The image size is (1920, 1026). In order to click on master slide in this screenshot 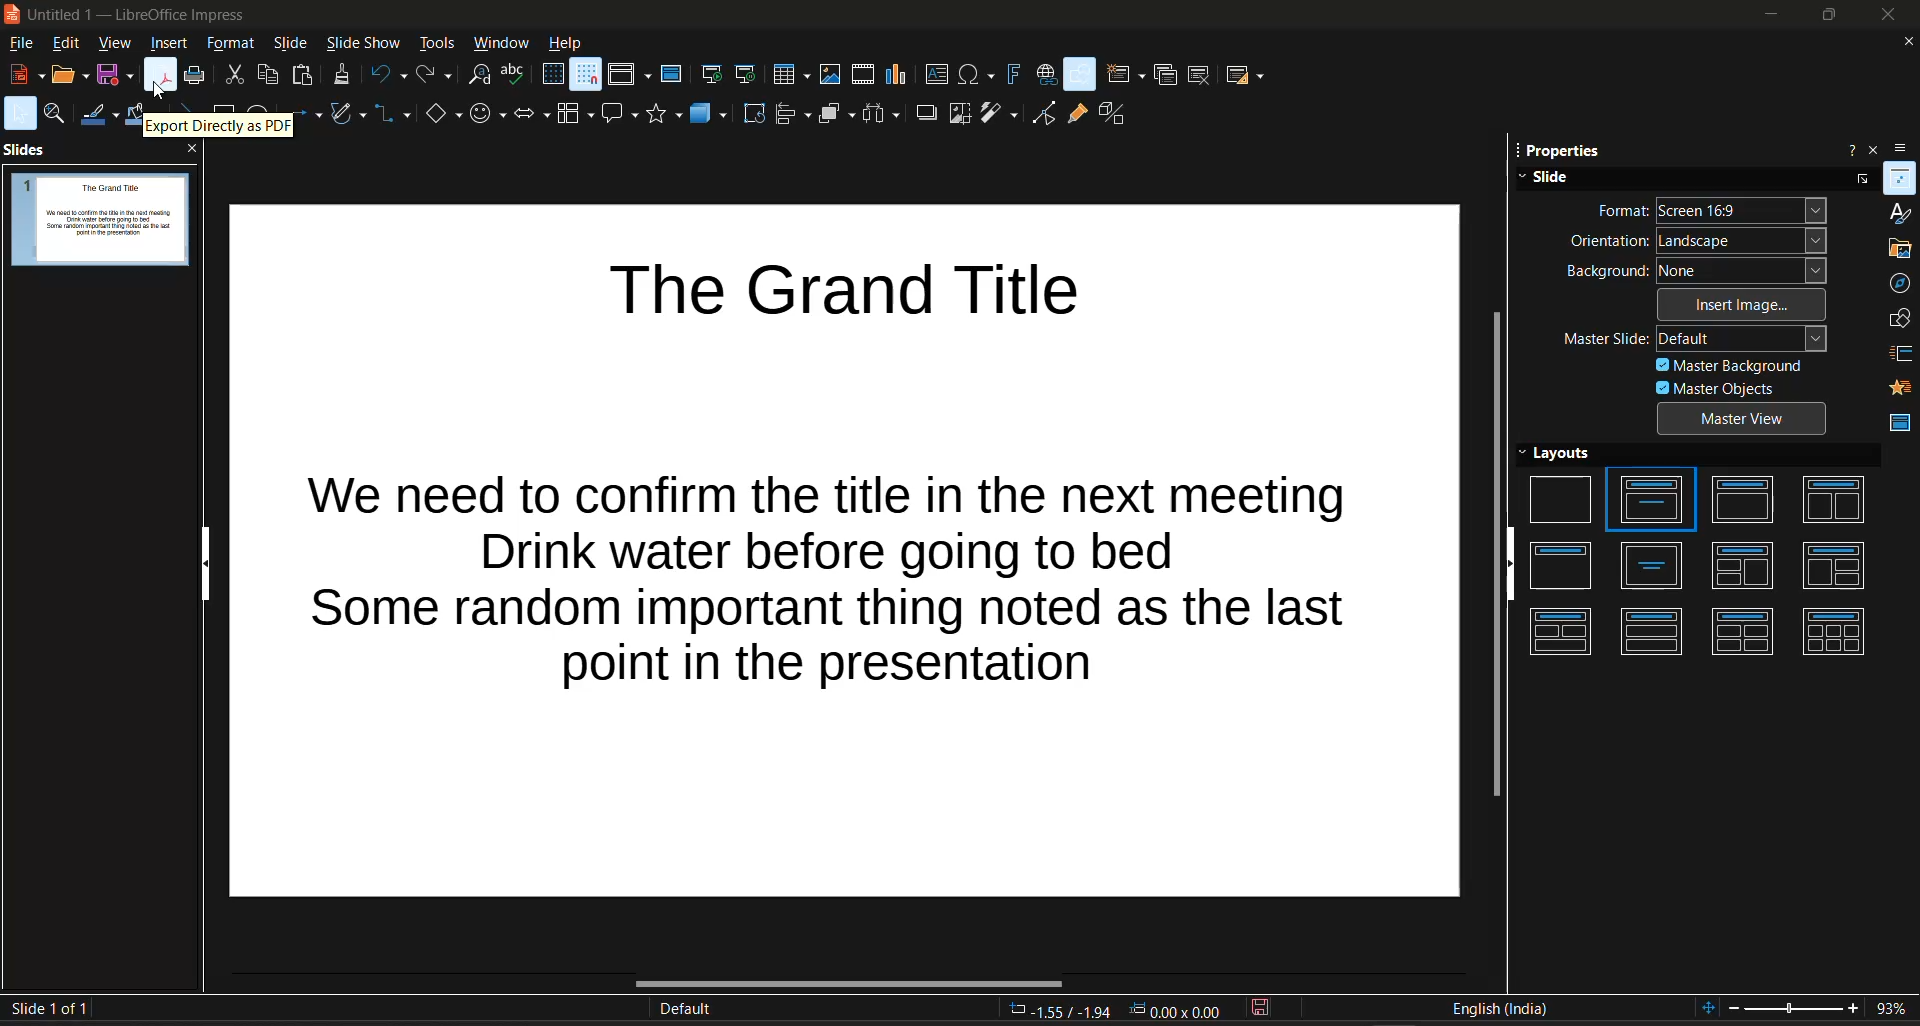, I will do `click(1697, 338)`.